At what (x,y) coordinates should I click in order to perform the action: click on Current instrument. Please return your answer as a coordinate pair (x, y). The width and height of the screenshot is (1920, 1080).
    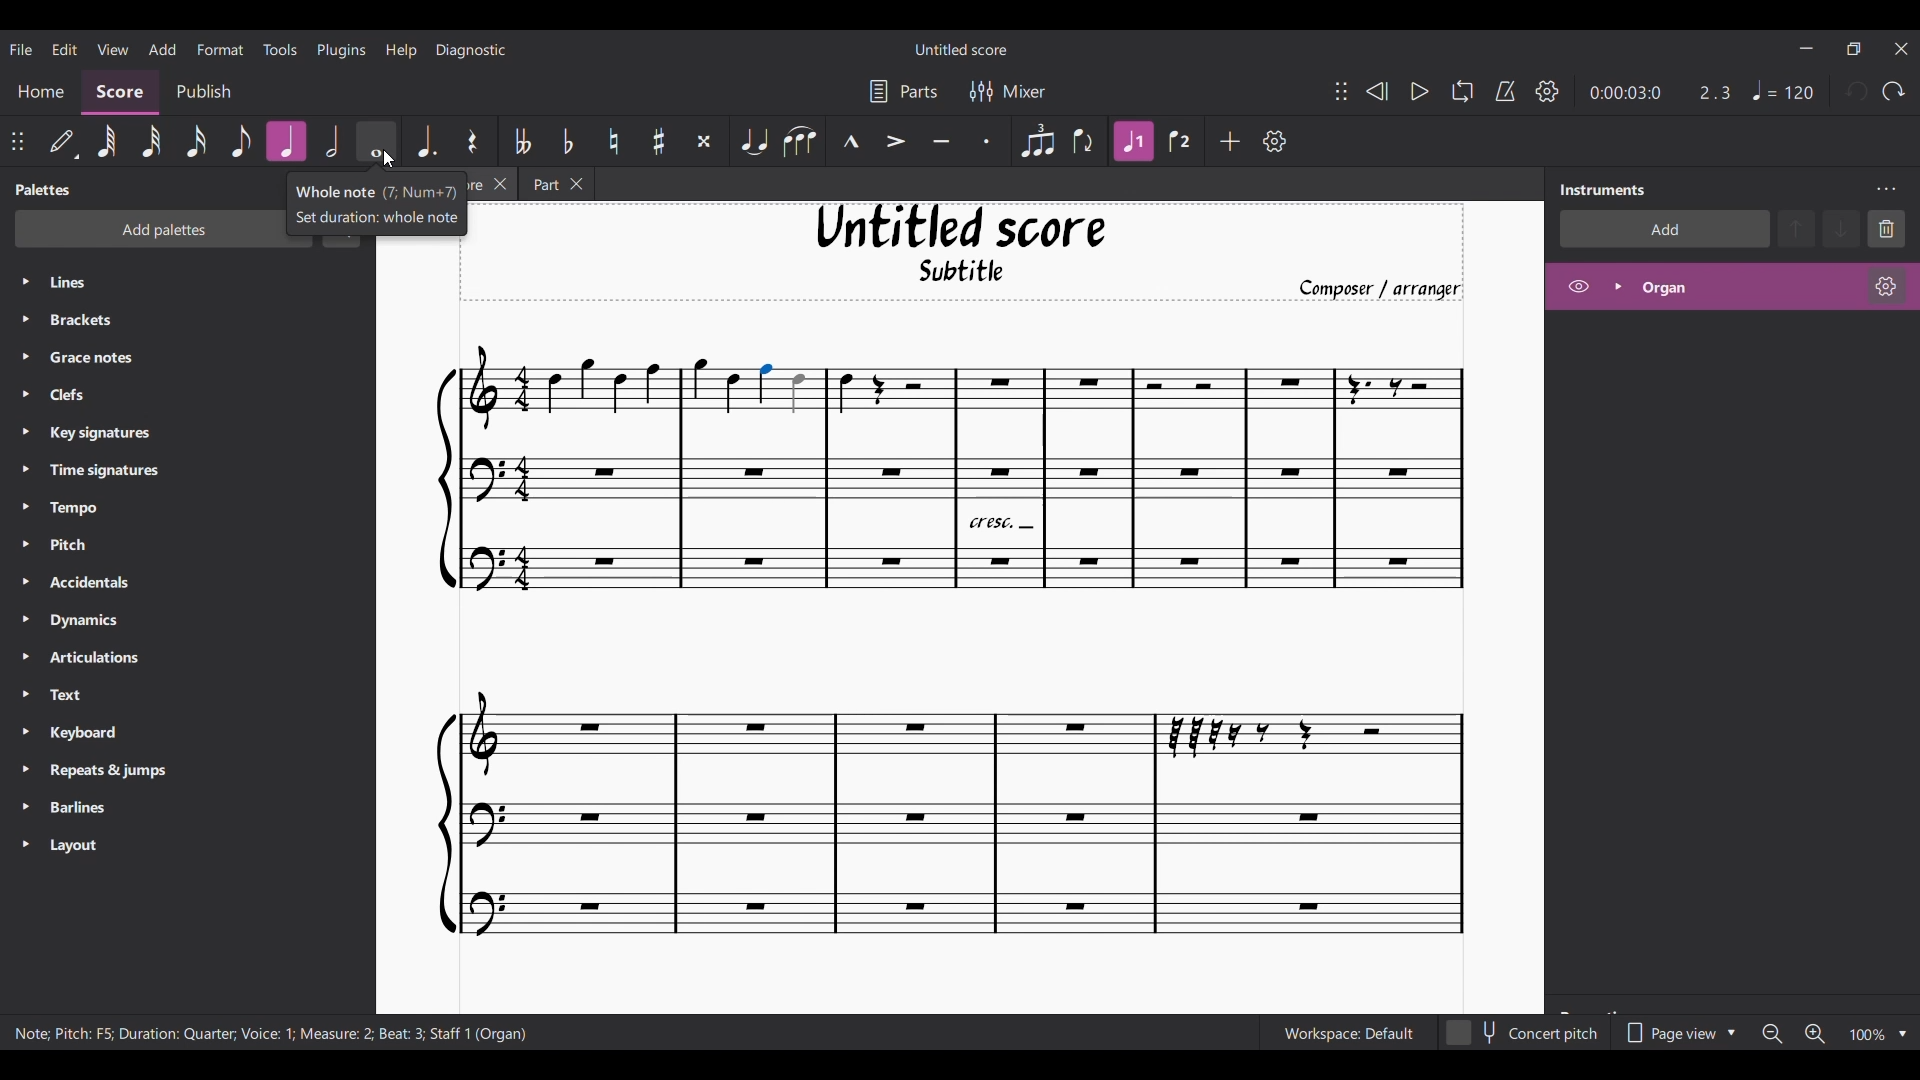
    Looking at the image, I should click on (1747, 287).